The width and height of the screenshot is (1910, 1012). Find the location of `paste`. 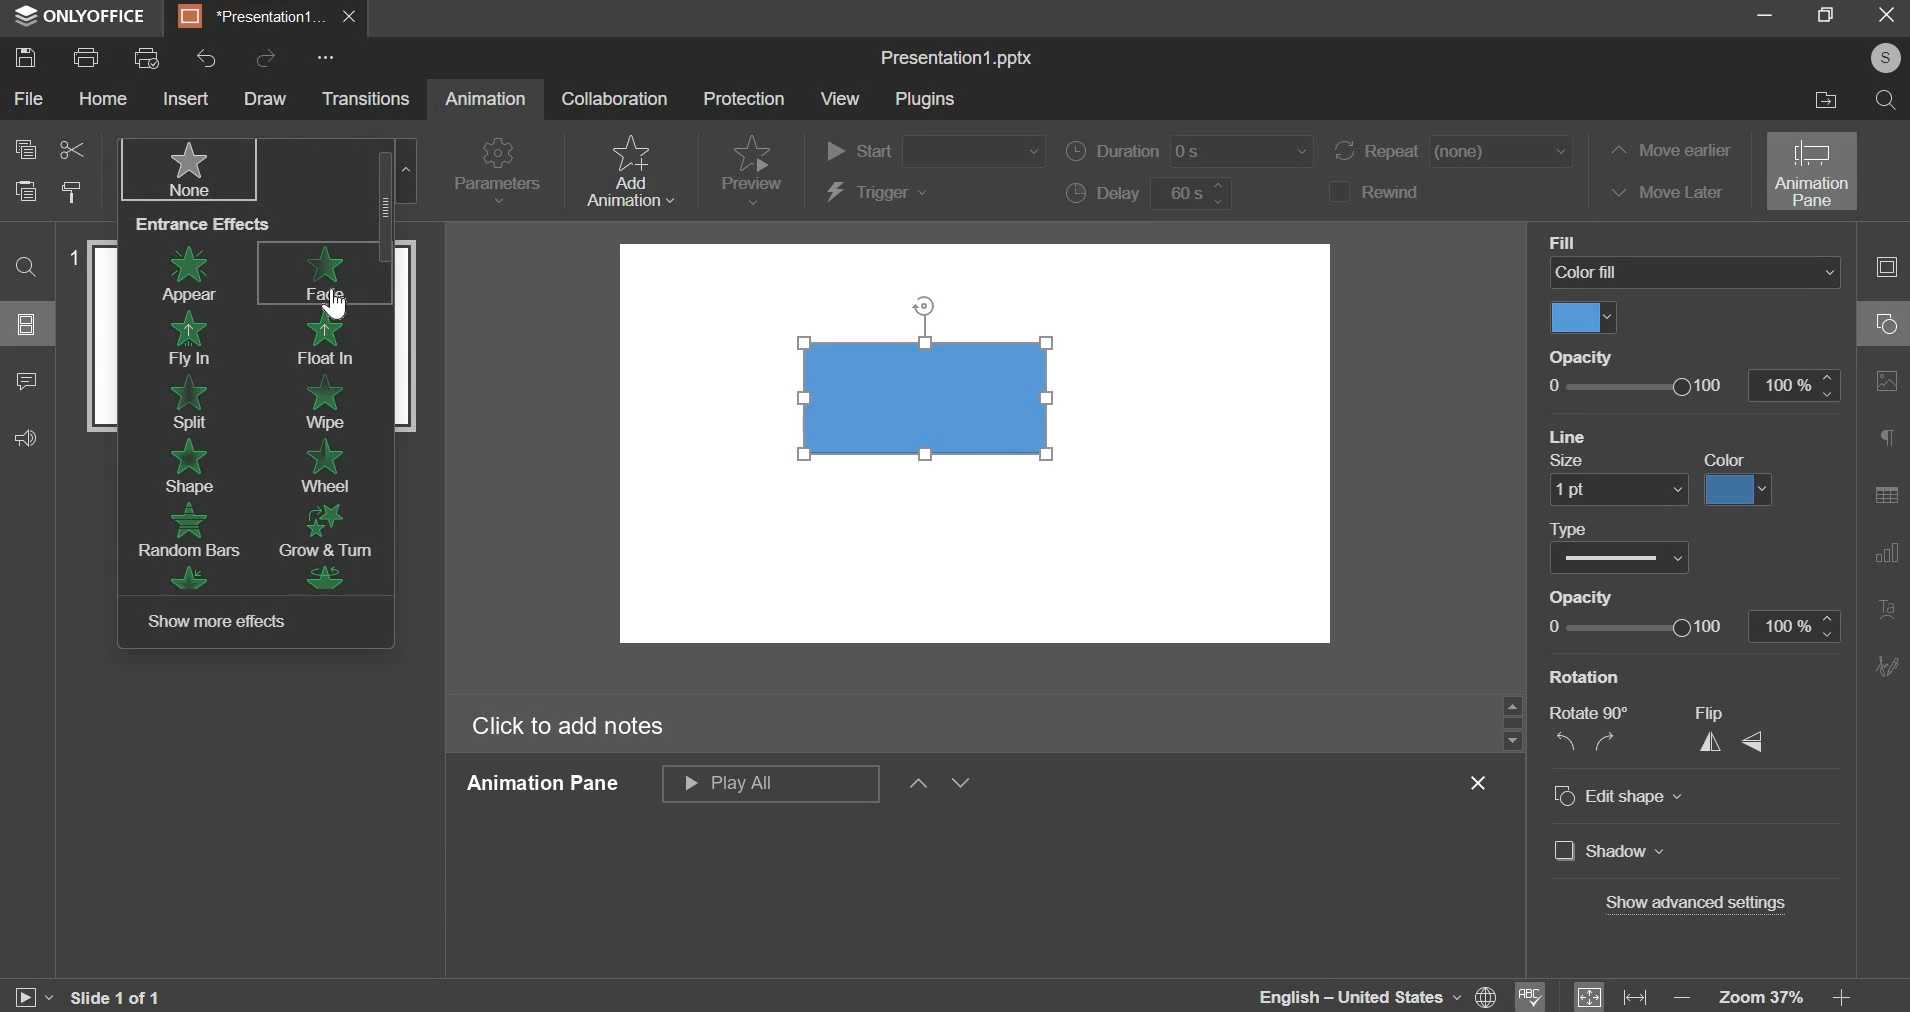

paste is located at coordinates (26, 192).